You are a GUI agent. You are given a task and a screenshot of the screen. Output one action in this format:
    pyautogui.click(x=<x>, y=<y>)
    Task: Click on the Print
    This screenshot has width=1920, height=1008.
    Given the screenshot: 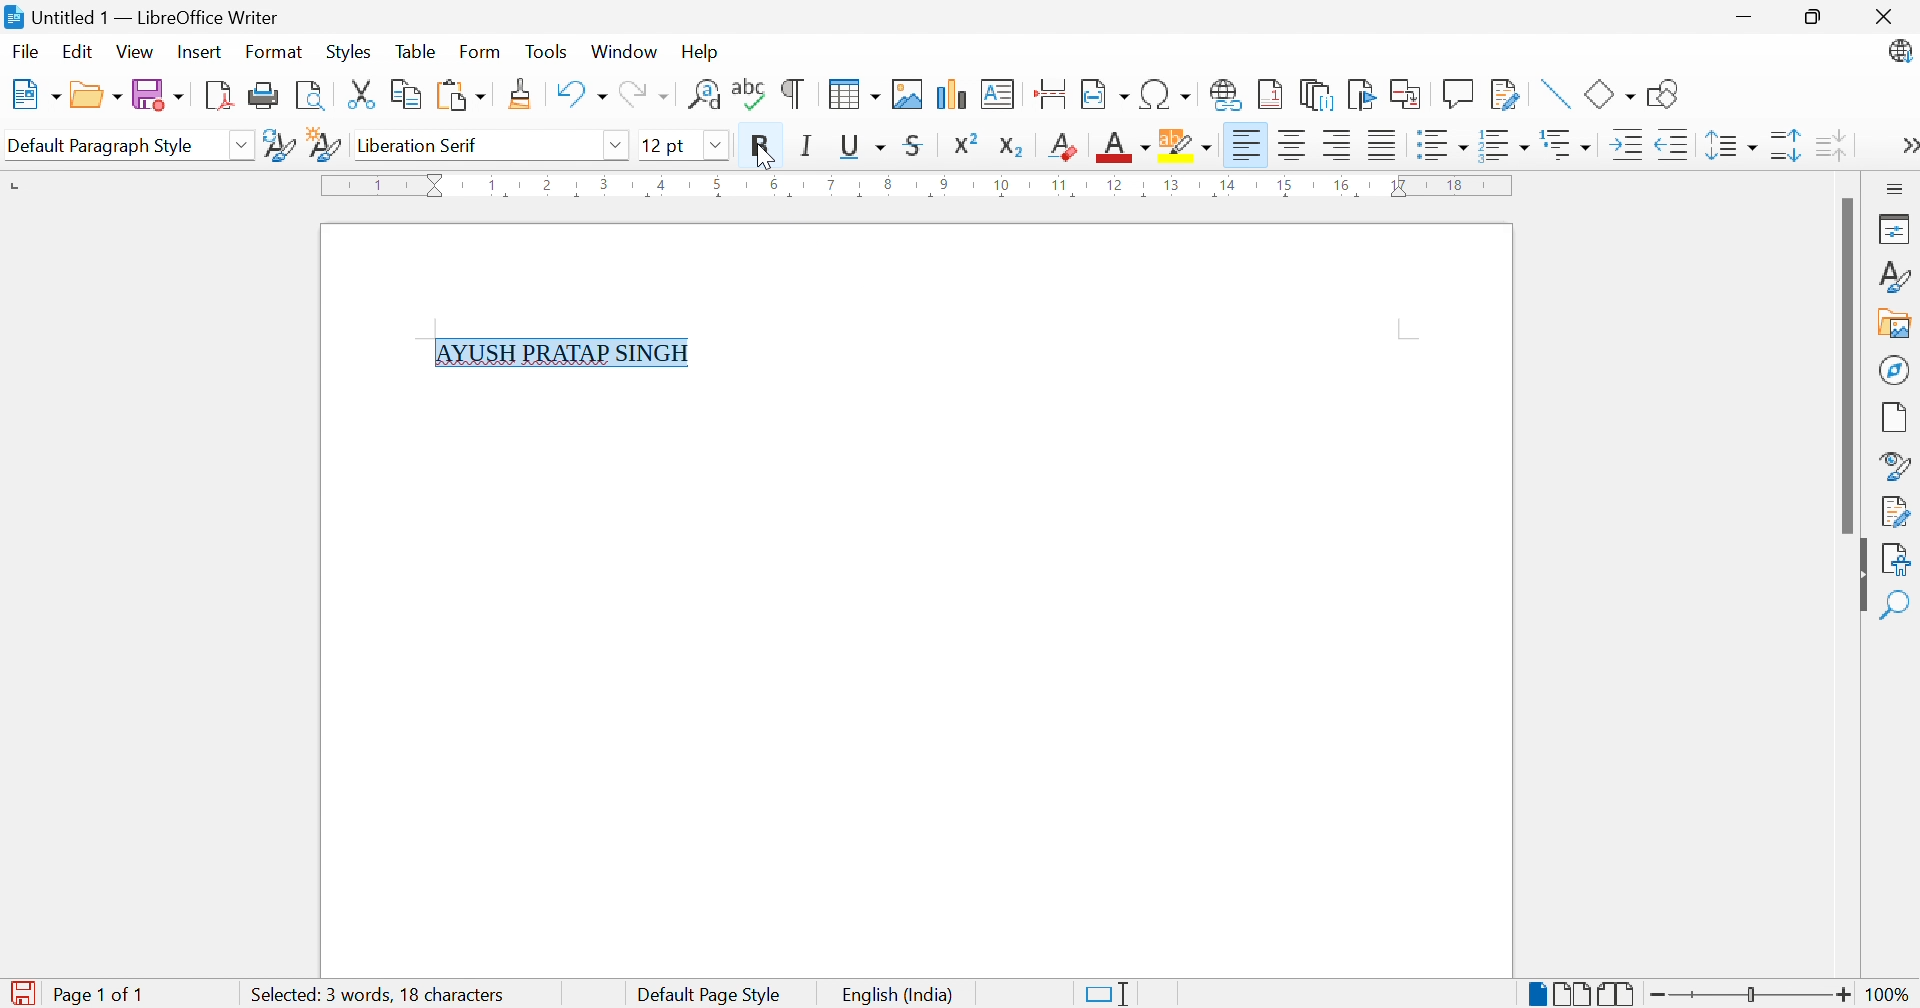 What is the action you would take?
    pyautogui.click(x=262, y=96)
    